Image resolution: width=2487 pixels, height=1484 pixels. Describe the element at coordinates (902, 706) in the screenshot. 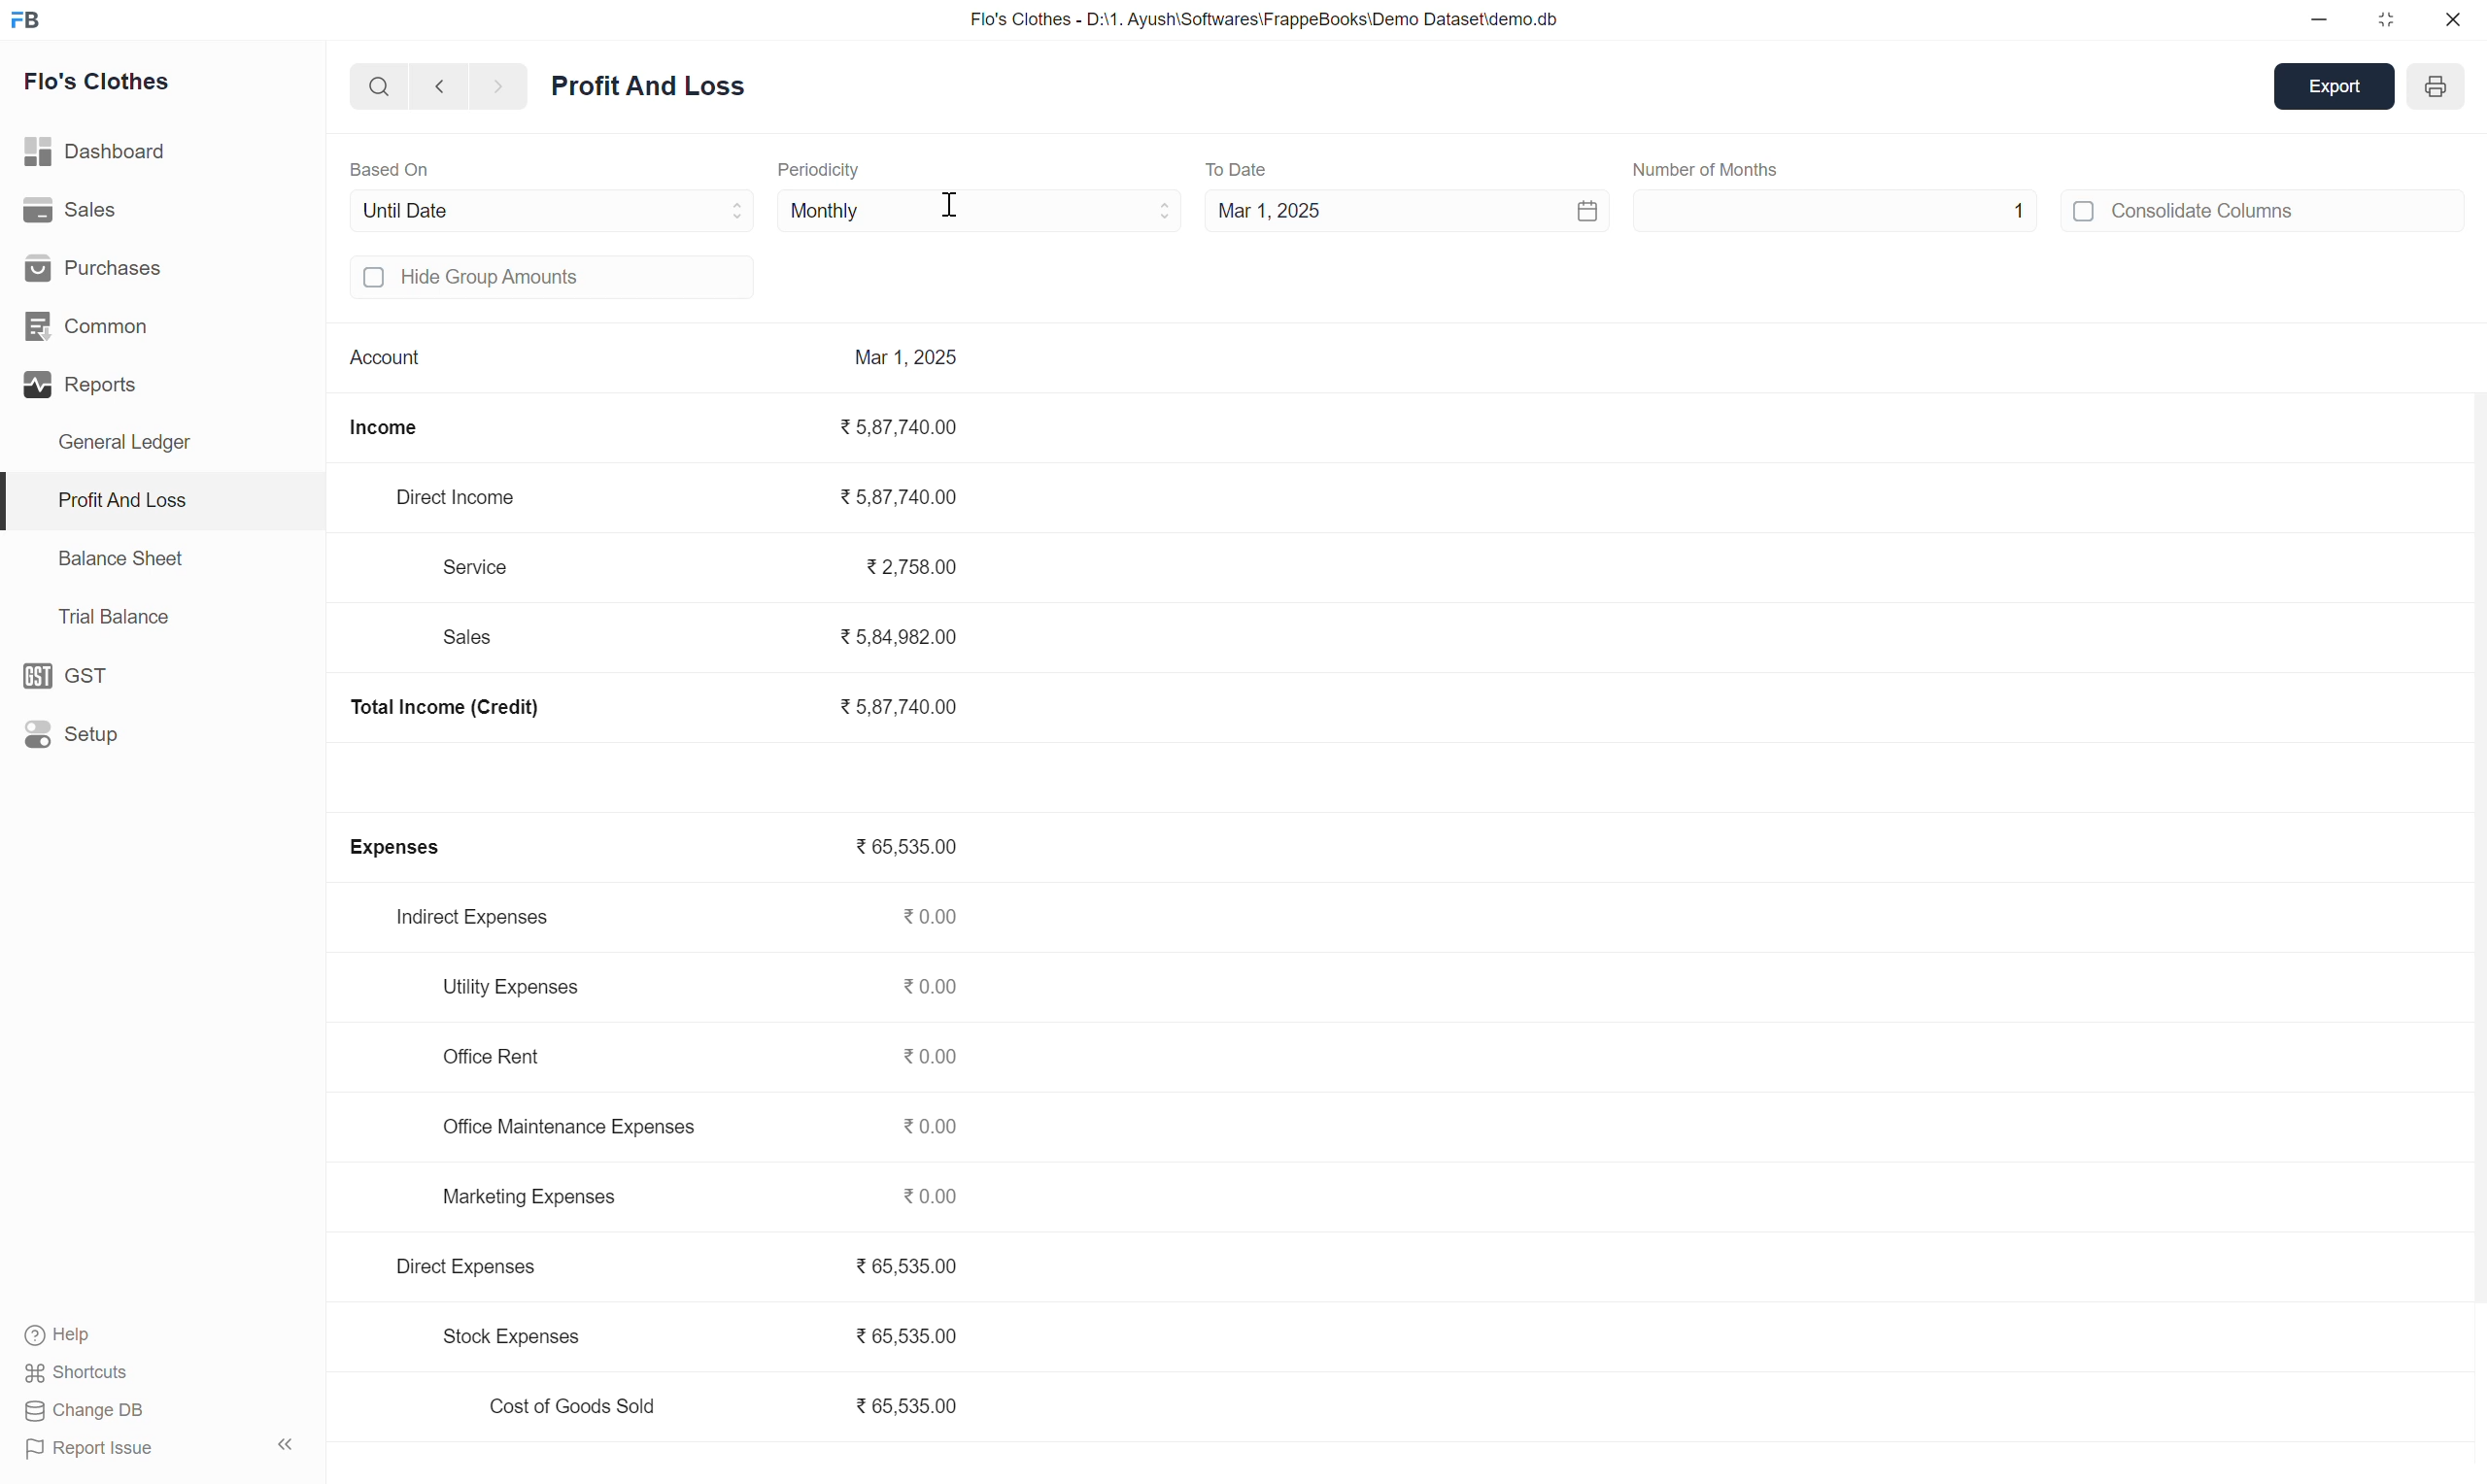

I see `₹5,87,740.00` at that location.